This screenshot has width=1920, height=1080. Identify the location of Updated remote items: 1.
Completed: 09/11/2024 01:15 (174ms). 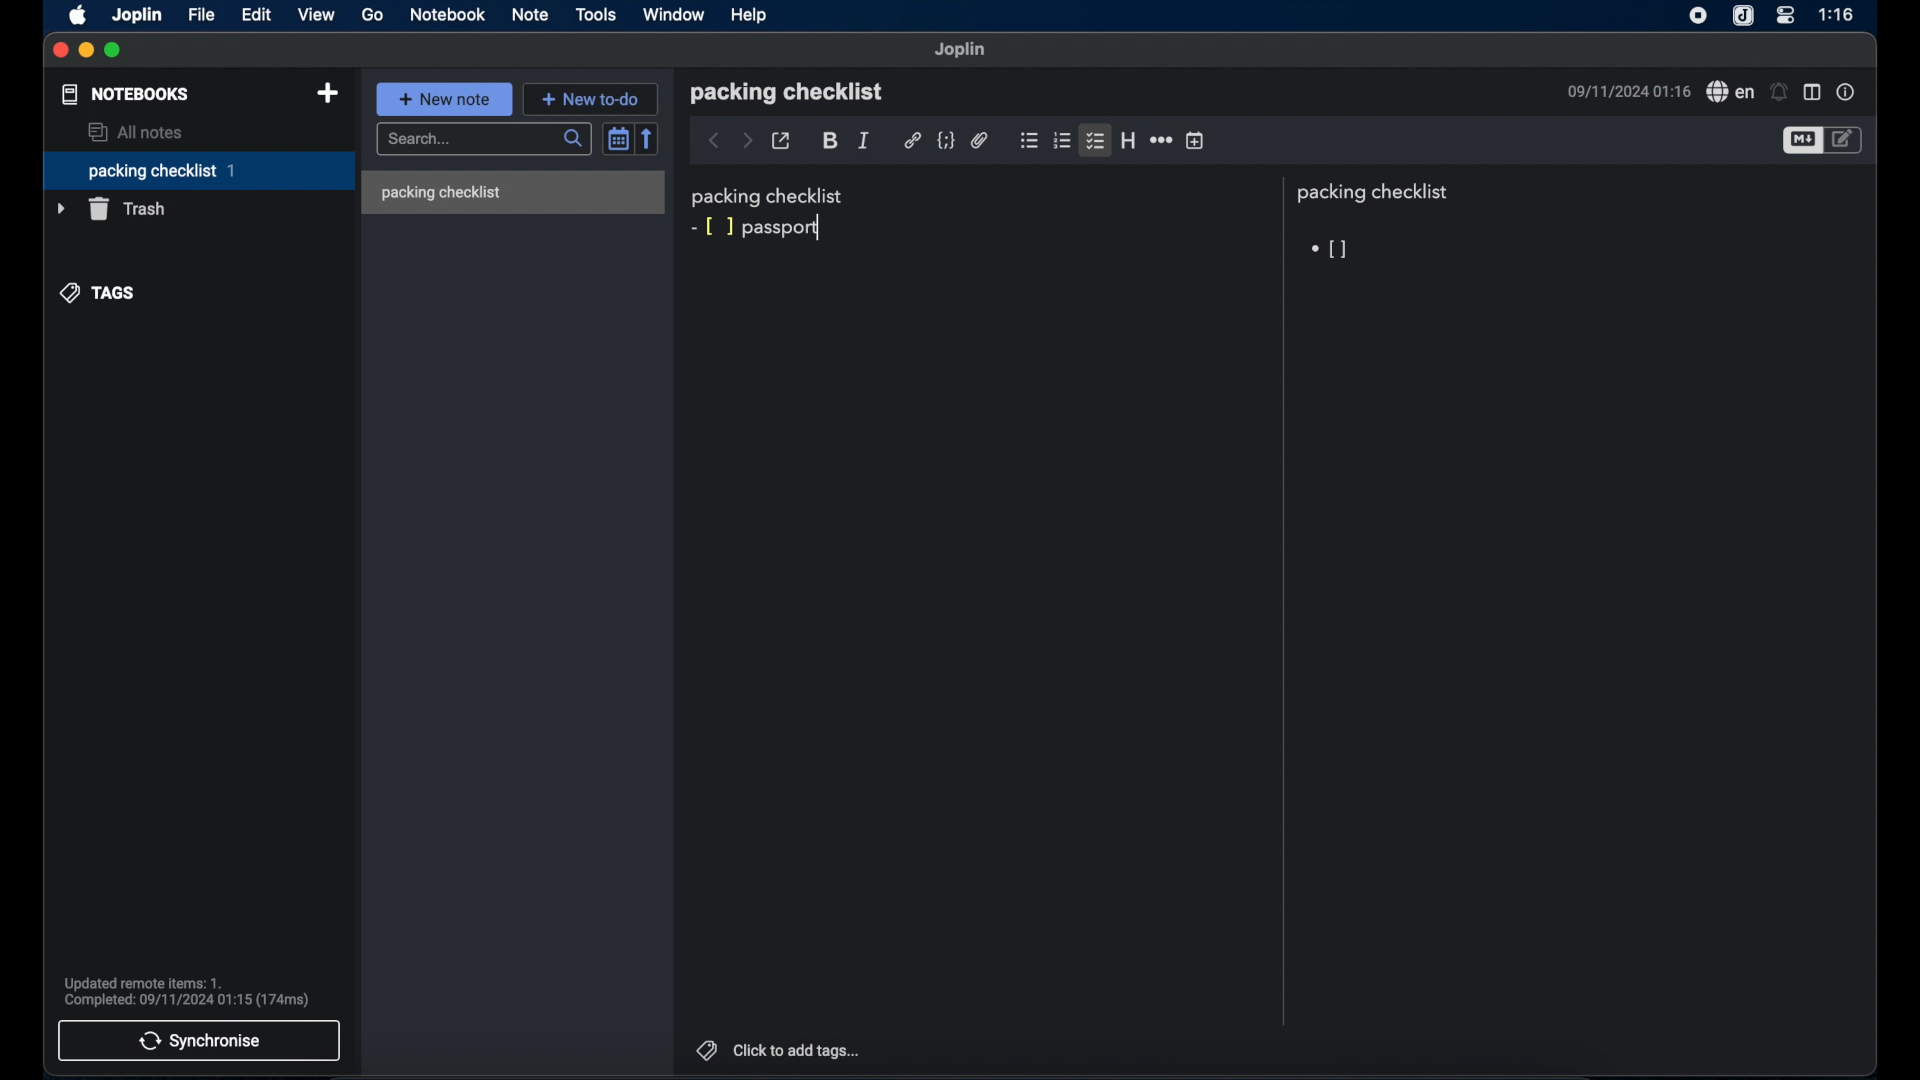
(192, 990).